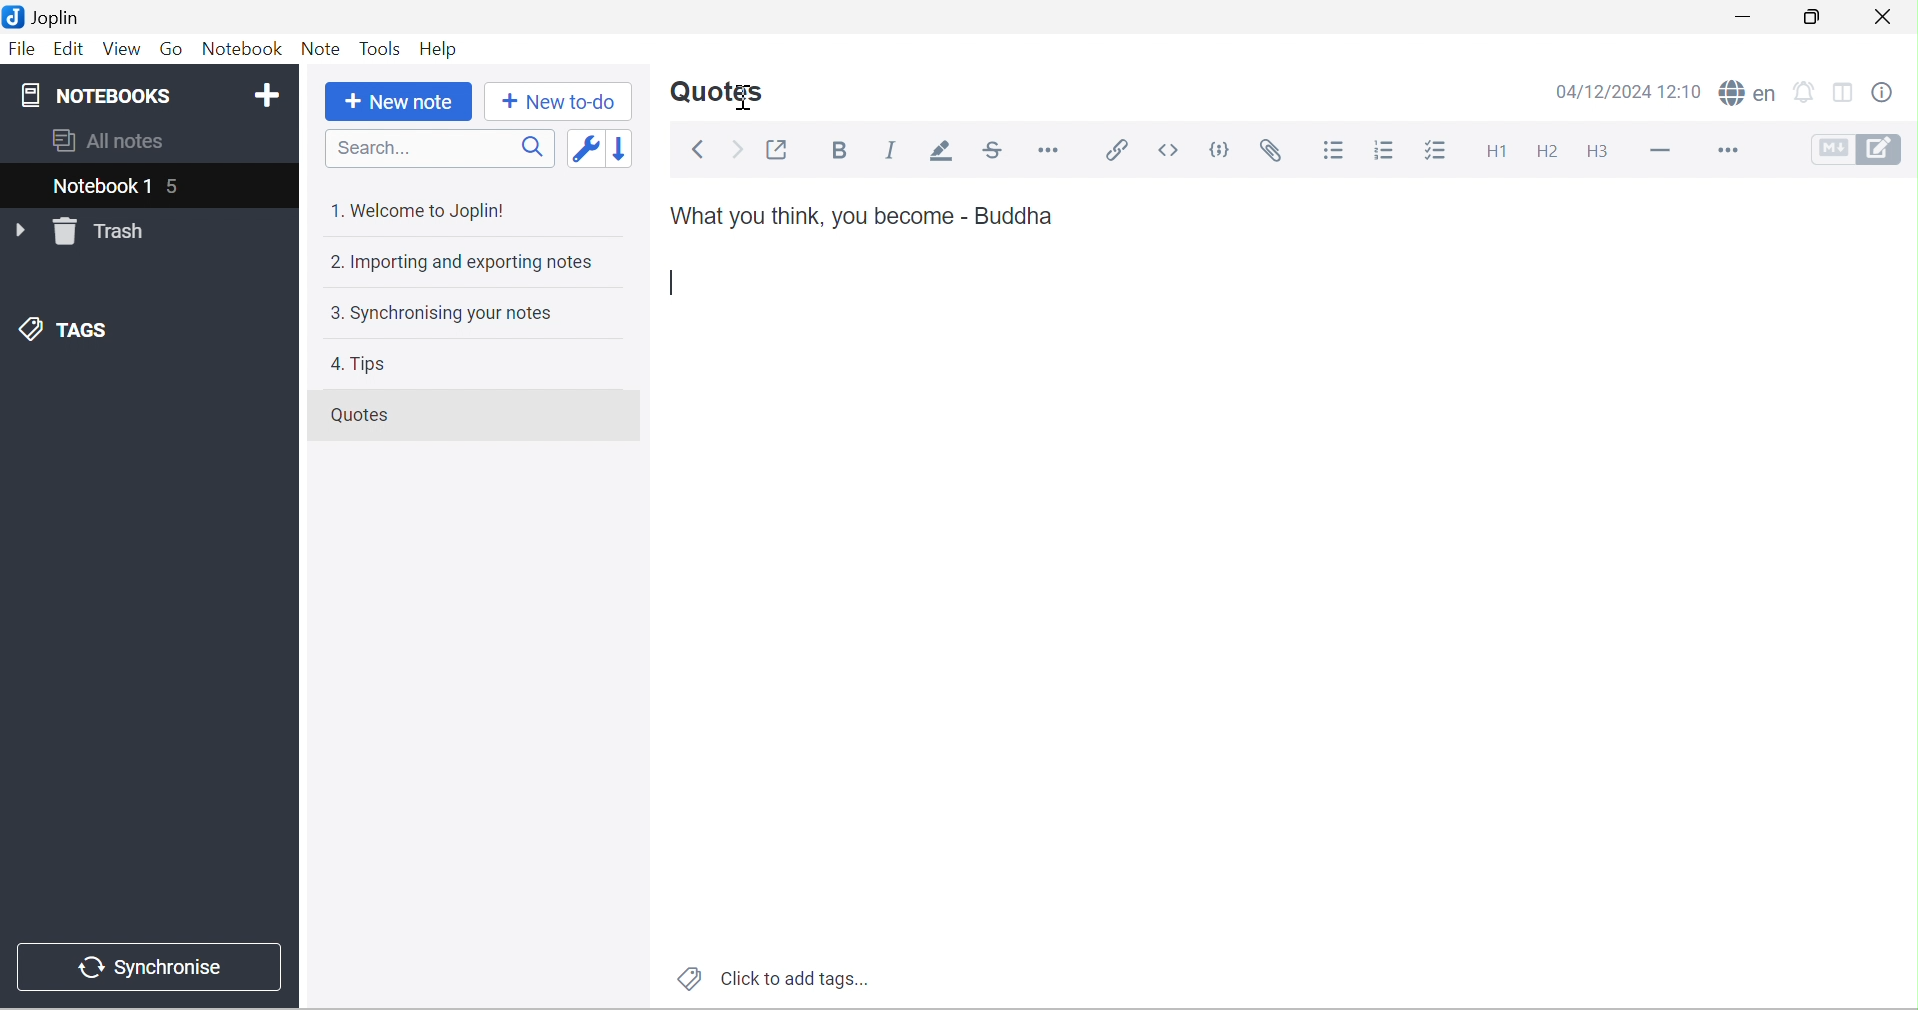  What do you see at coordinates (1886, 19) in the screenshot?
I see `Close` at bounding box center [1886, 19].